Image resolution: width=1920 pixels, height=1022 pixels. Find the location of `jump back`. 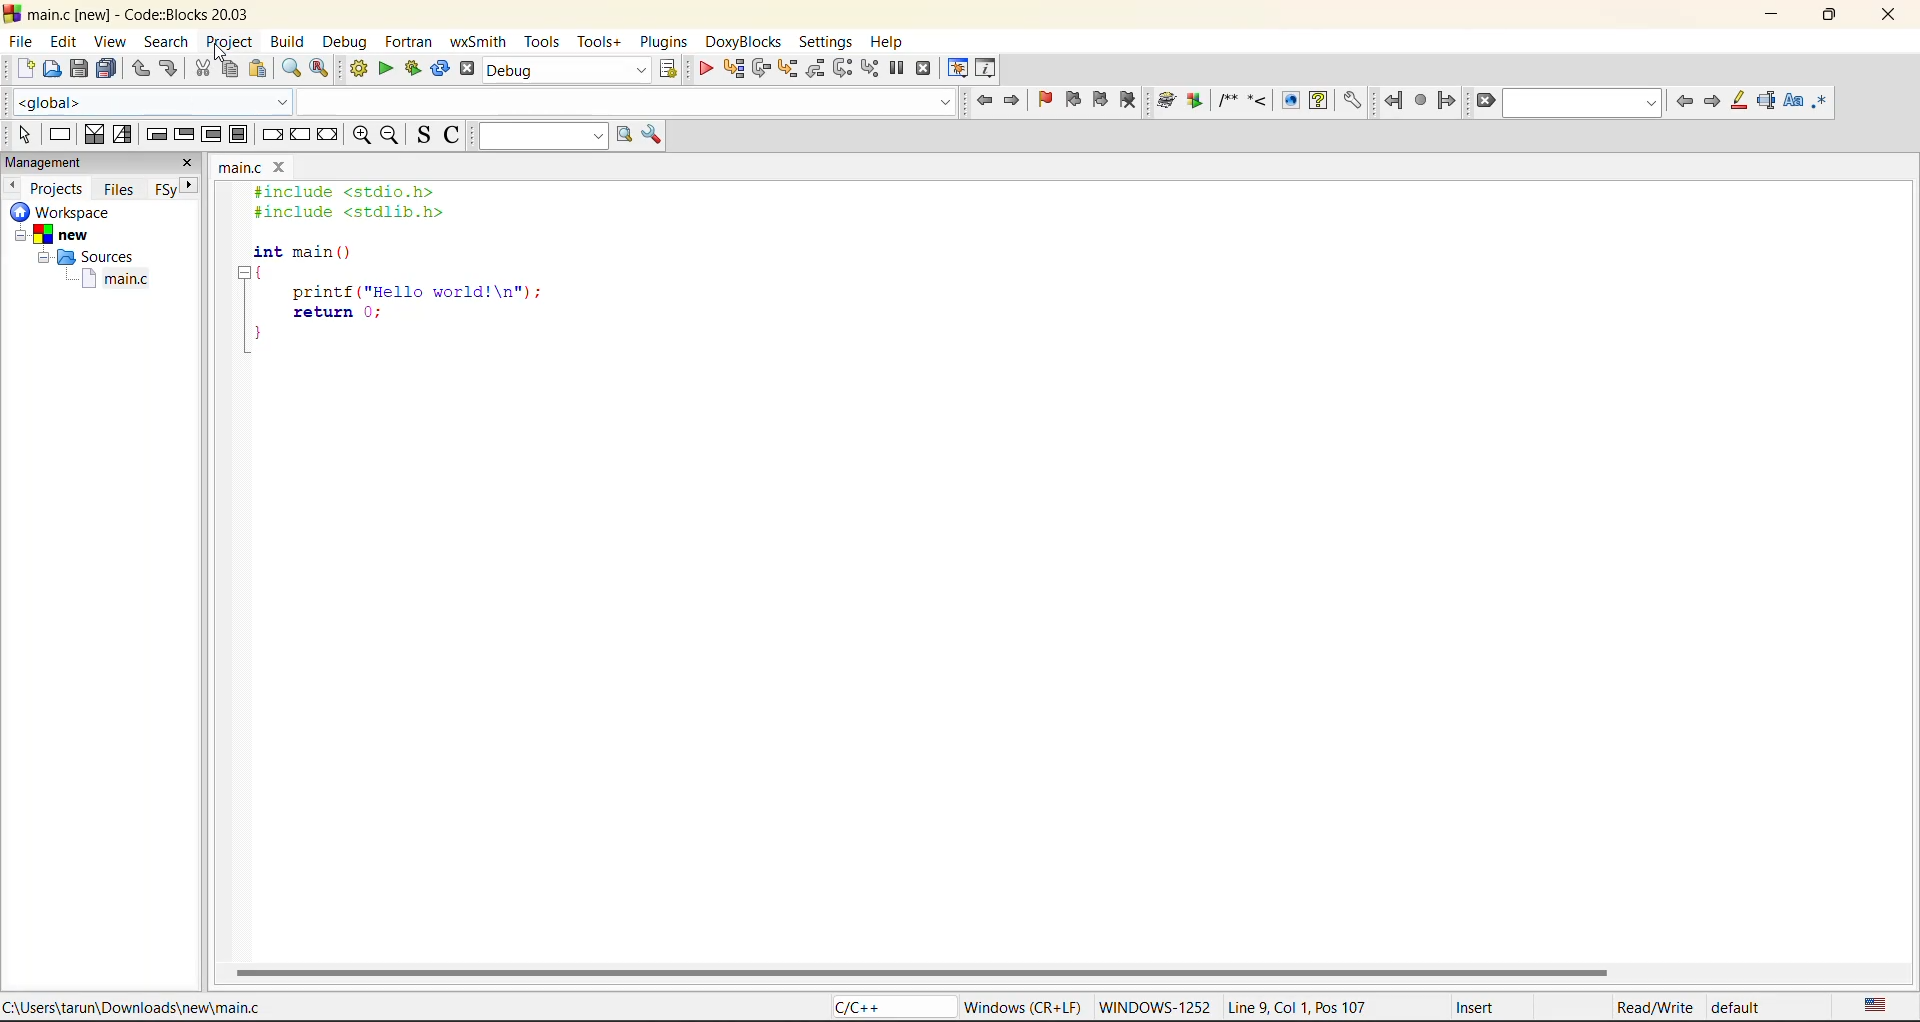

jump back is located at coordinates (1393, 101).